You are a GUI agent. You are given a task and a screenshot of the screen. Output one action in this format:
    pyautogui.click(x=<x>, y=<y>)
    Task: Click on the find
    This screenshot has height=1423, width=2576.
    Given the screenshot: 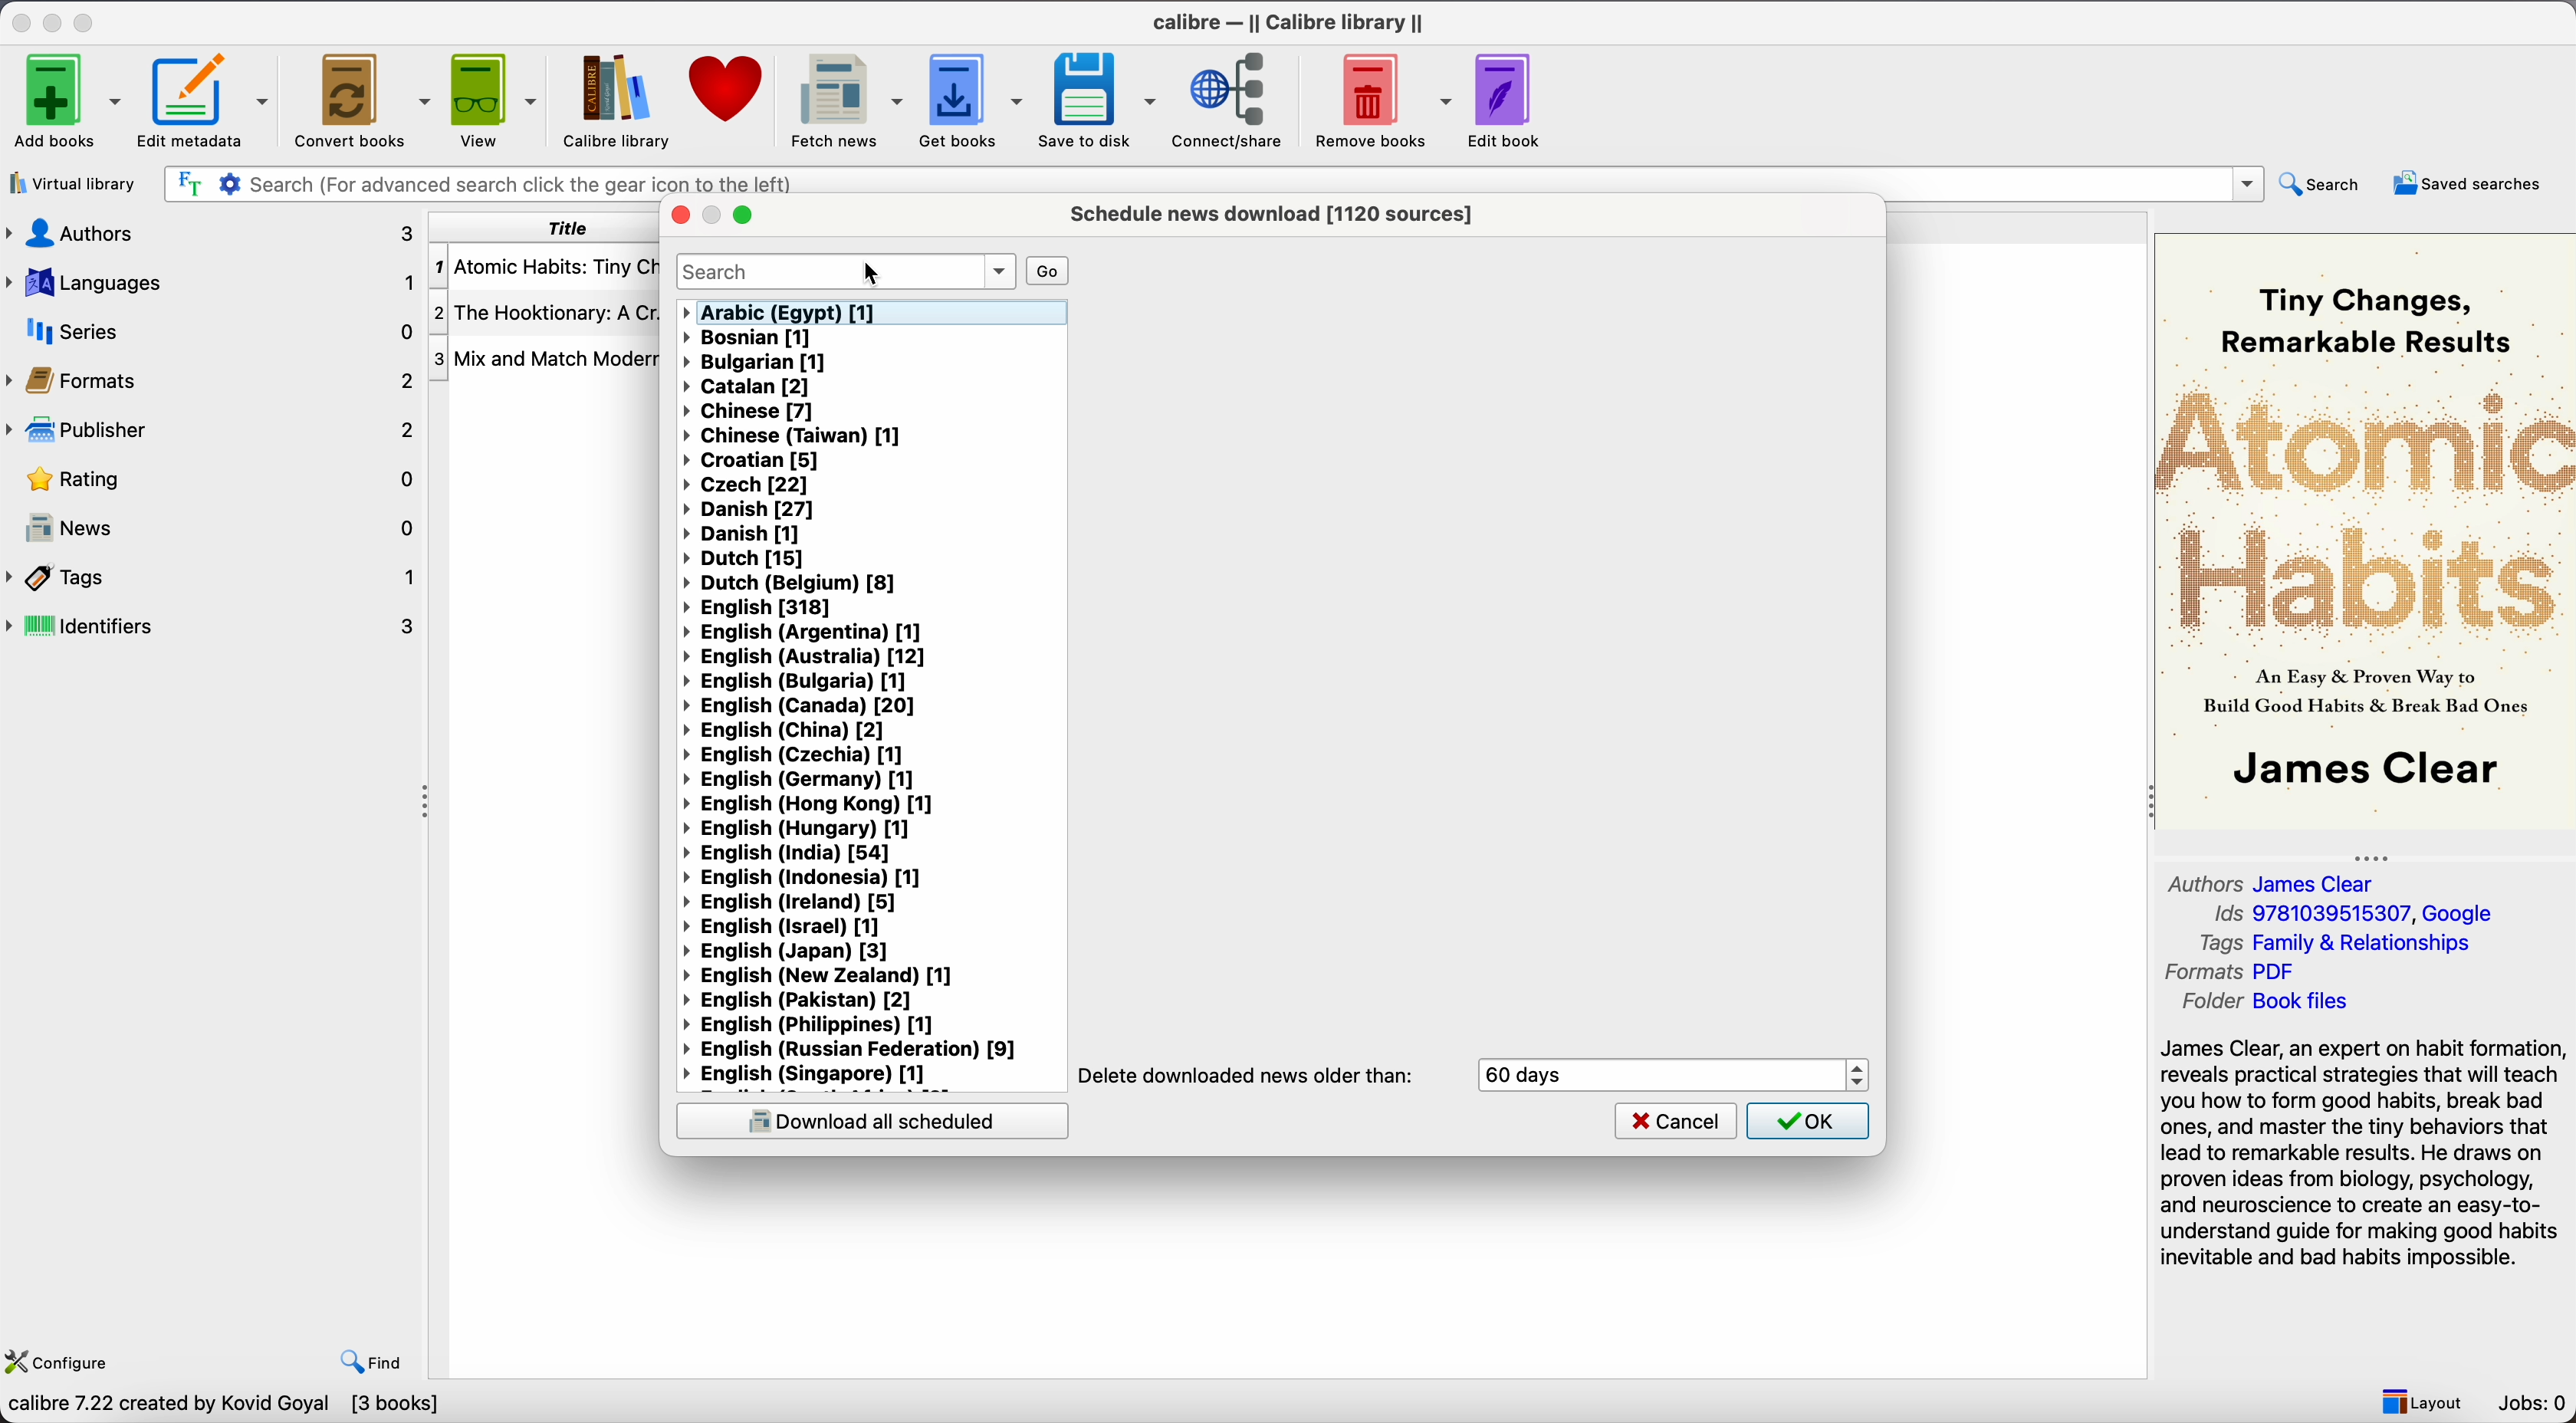 What is the action you would take?
    pyautogui.click(x=372, y=1363)
    